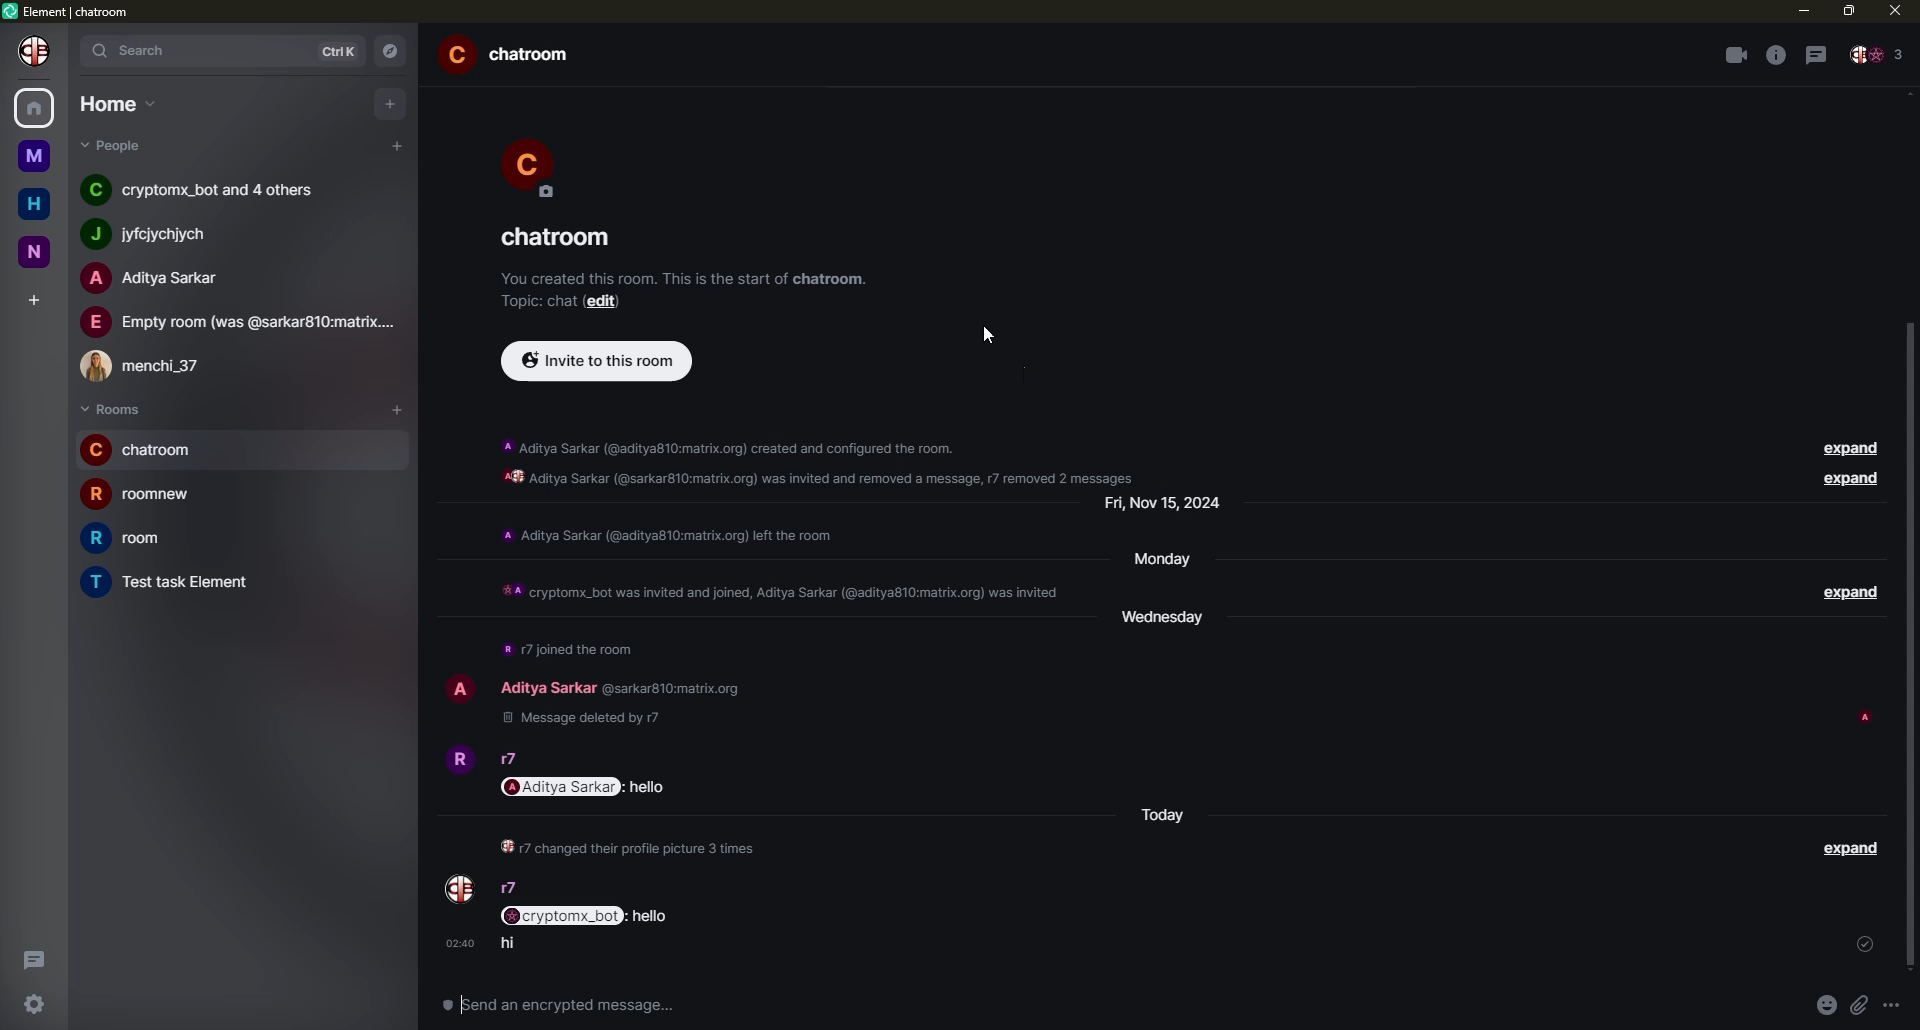  Describe the element at coordinates (145, 495) in the screenshot. I see `room` at that location.